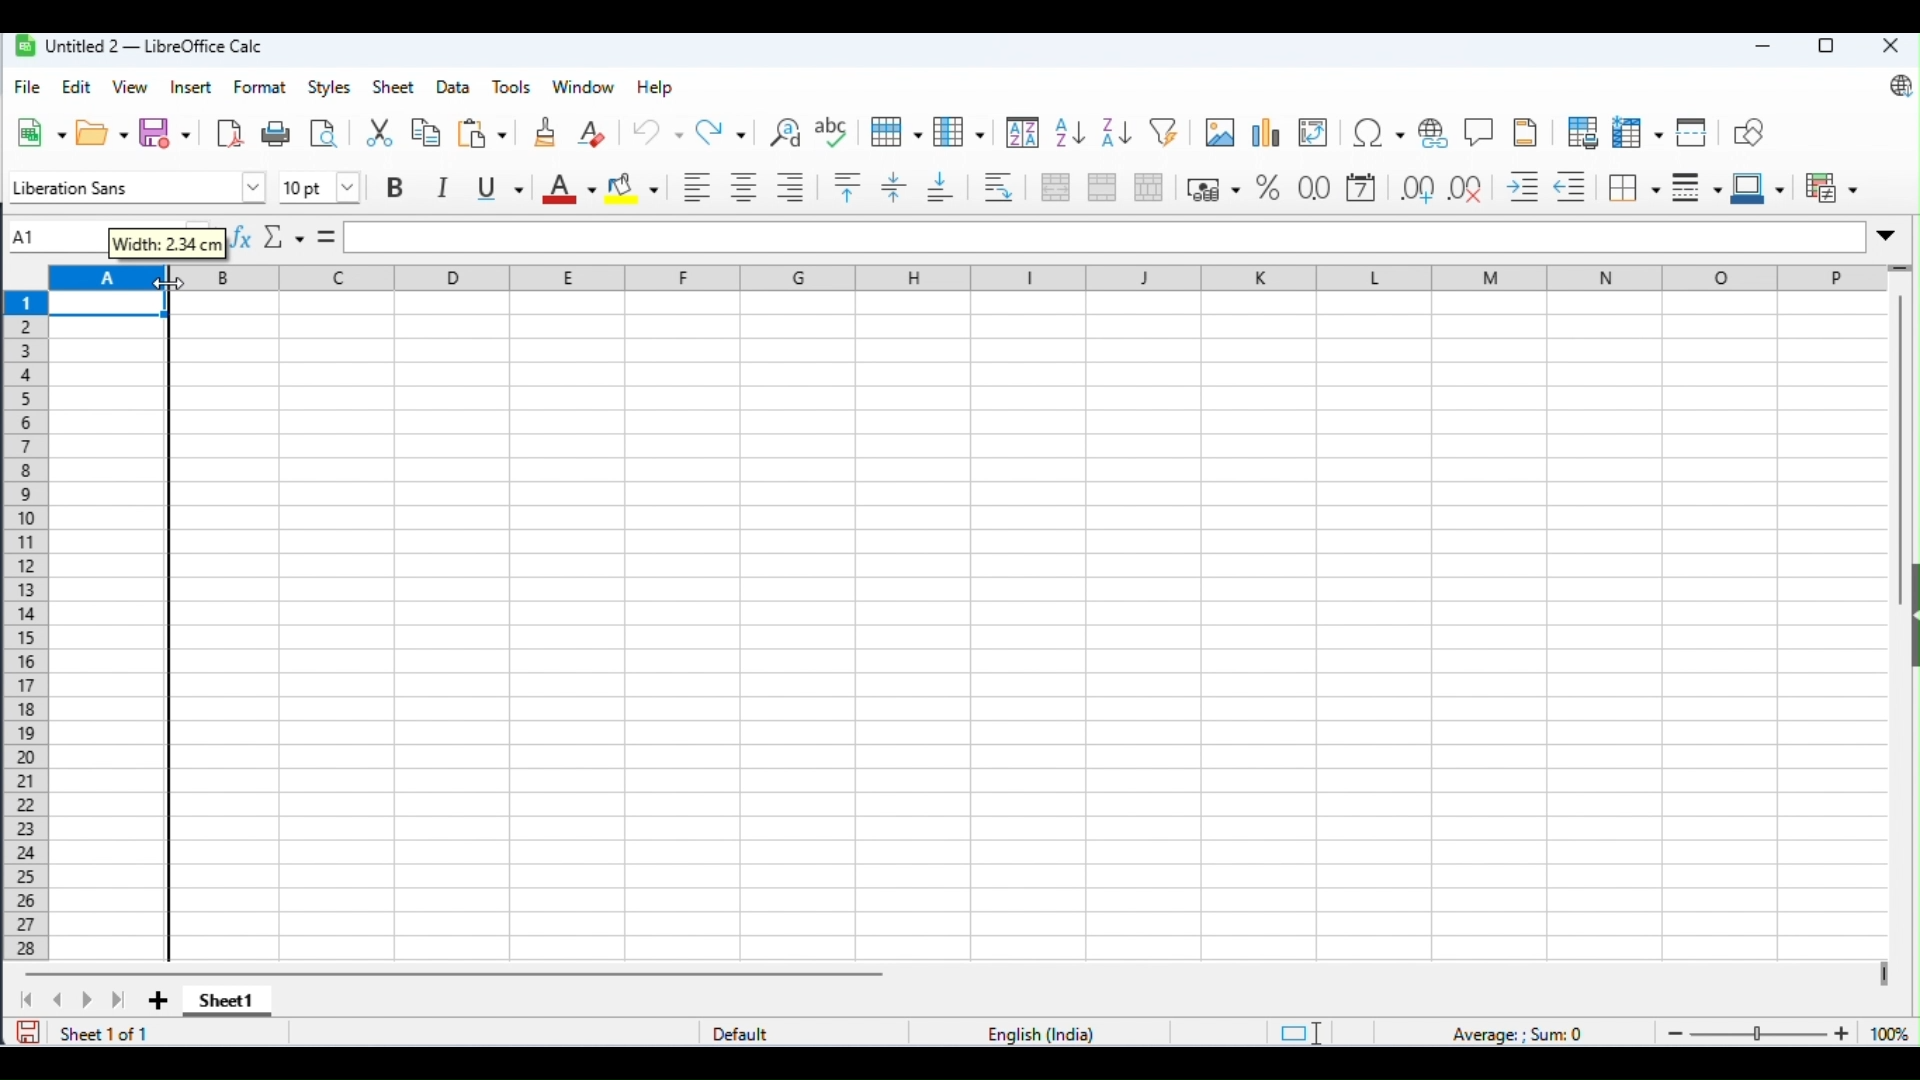 The image size is (1920, 1080). What do you see at coordinates (791, 188) in the screenshot?
I see `align right` at bounding box center [791, 188].